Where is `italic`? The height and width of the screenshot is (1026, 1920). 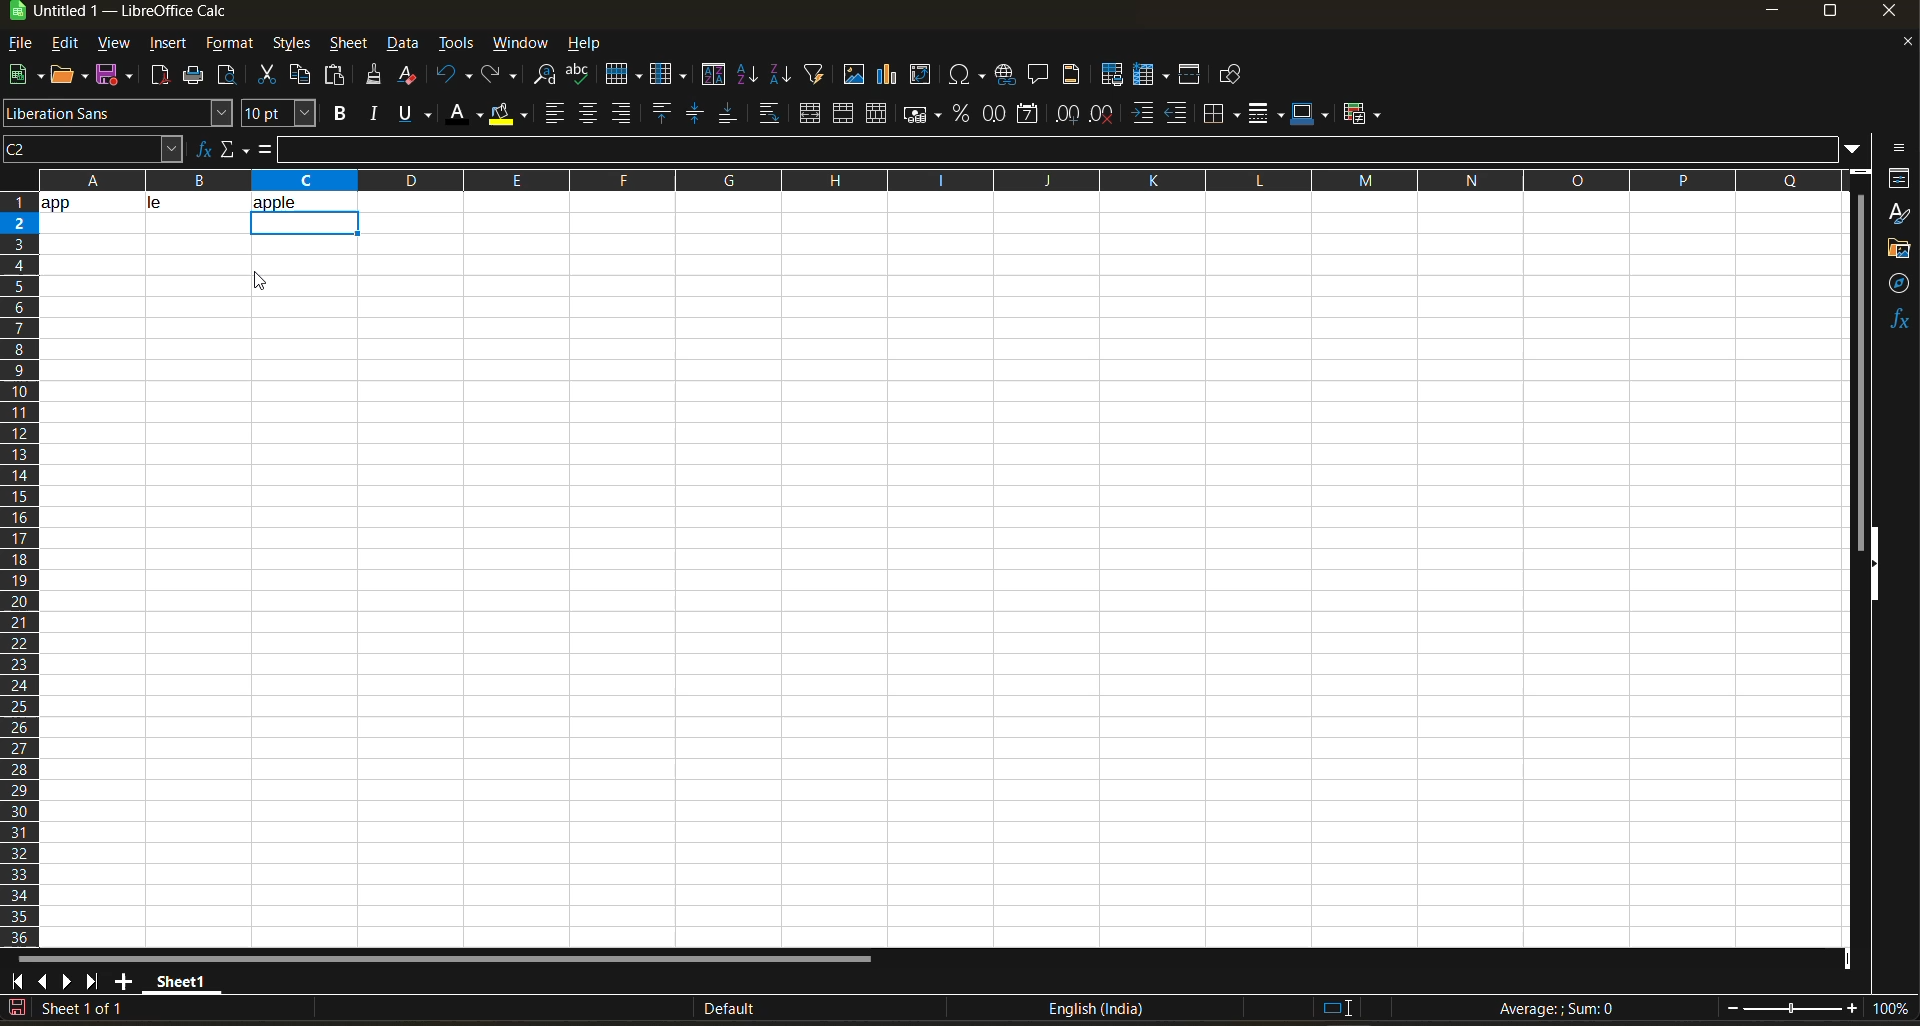
italic is located at coordinates (375, 114).